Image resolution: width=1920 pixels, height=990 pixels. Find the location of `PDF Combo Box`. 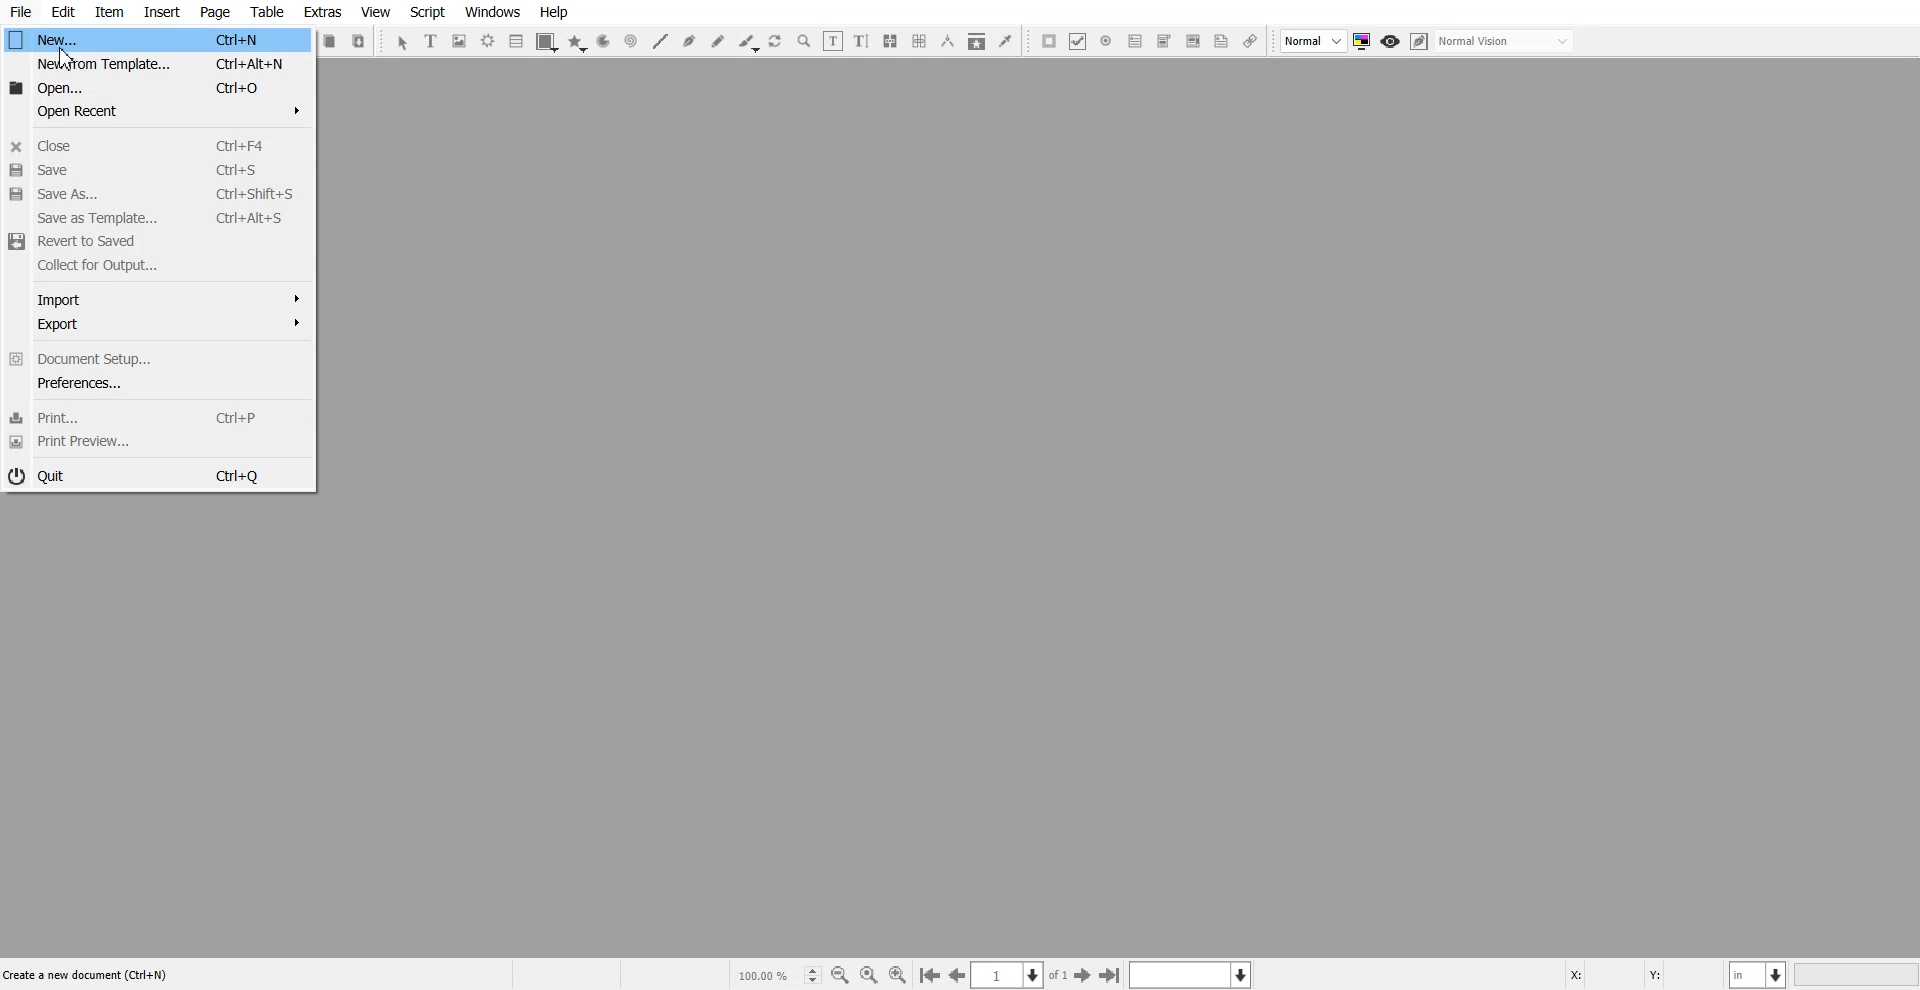

PDF Combo Box is located at coordinates (1163, 41).